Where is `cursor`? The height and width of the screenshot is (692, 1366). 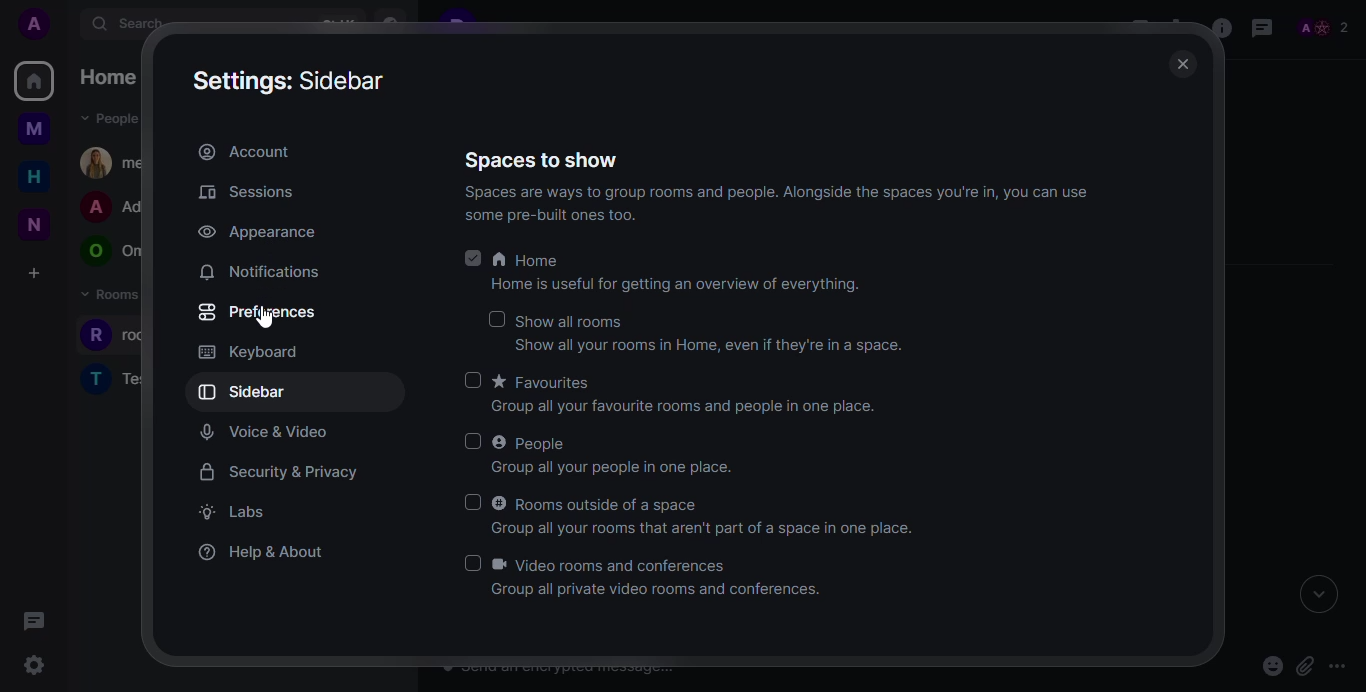
cursor is located at coordinates (264, 325).